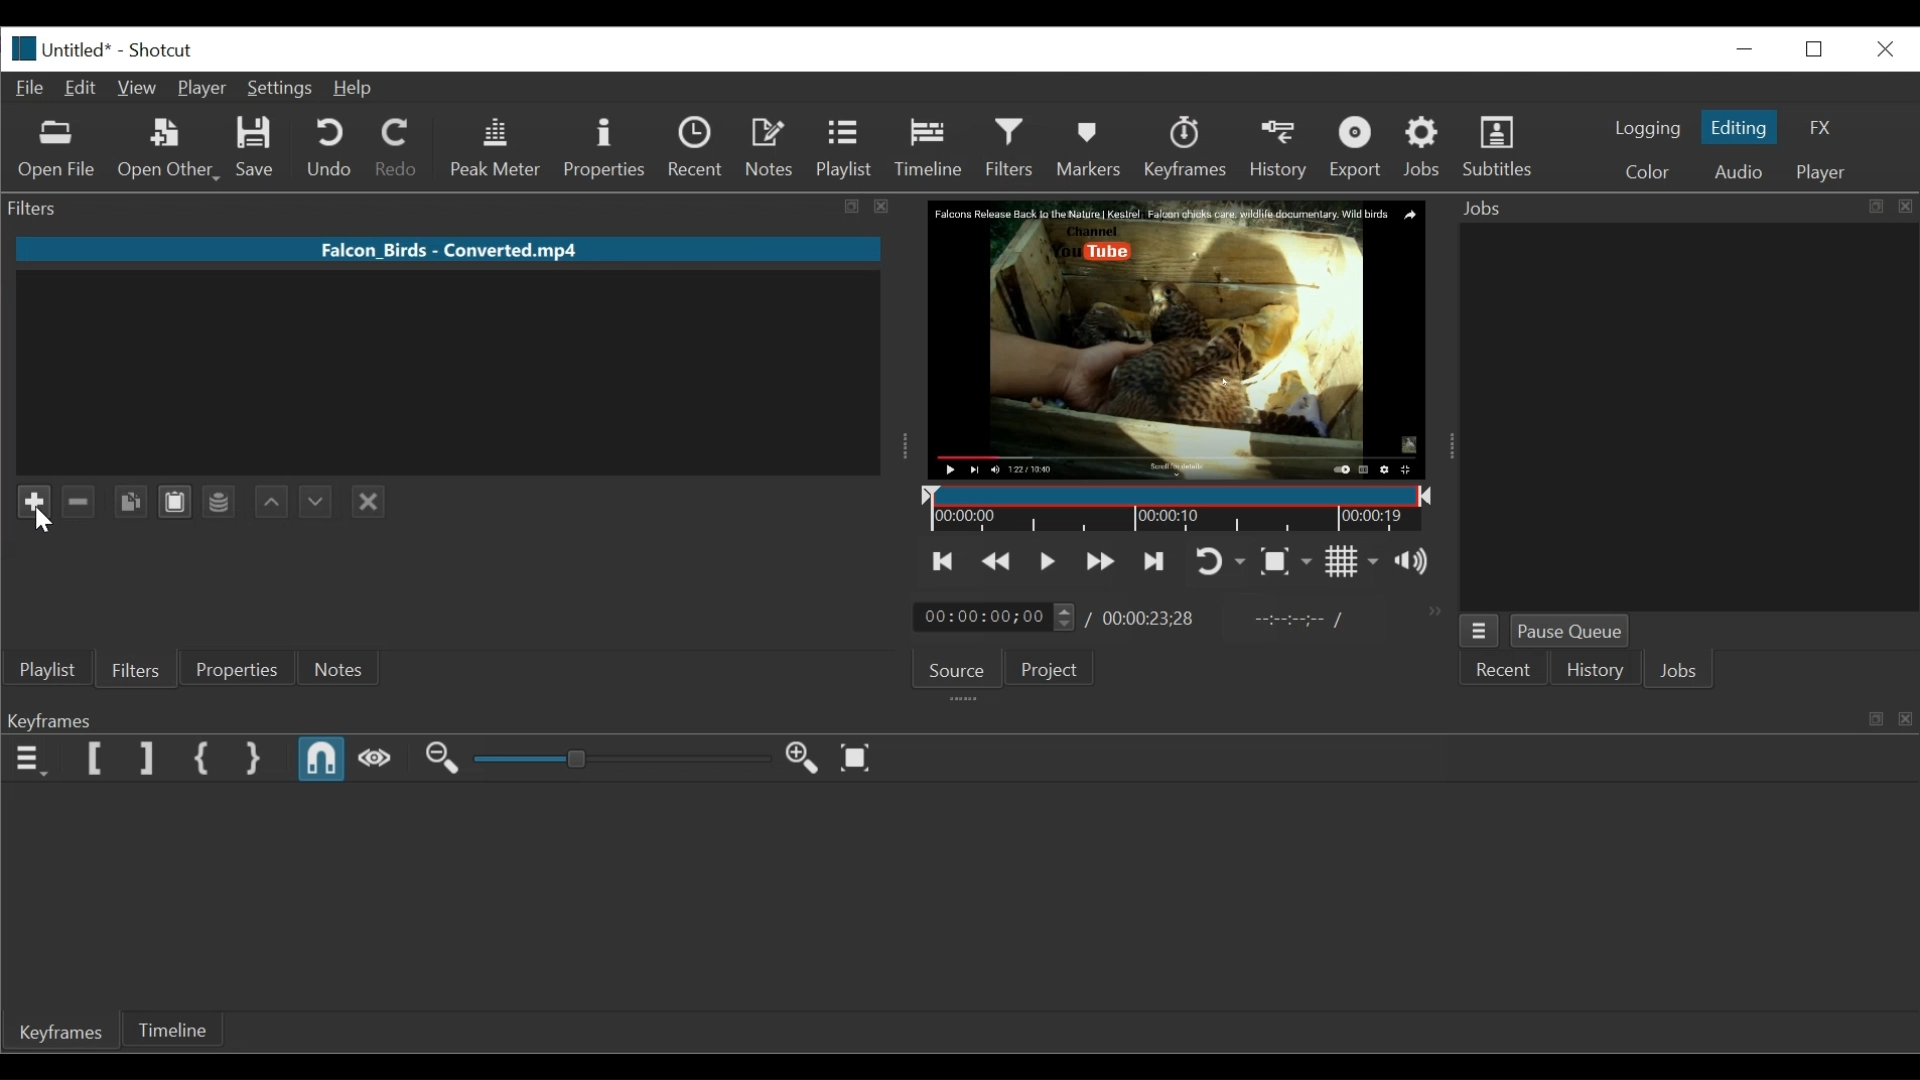 The height and width of the screenshot is (1080, 1920). I want to click on Jobs Panel, so click(1683, 208).